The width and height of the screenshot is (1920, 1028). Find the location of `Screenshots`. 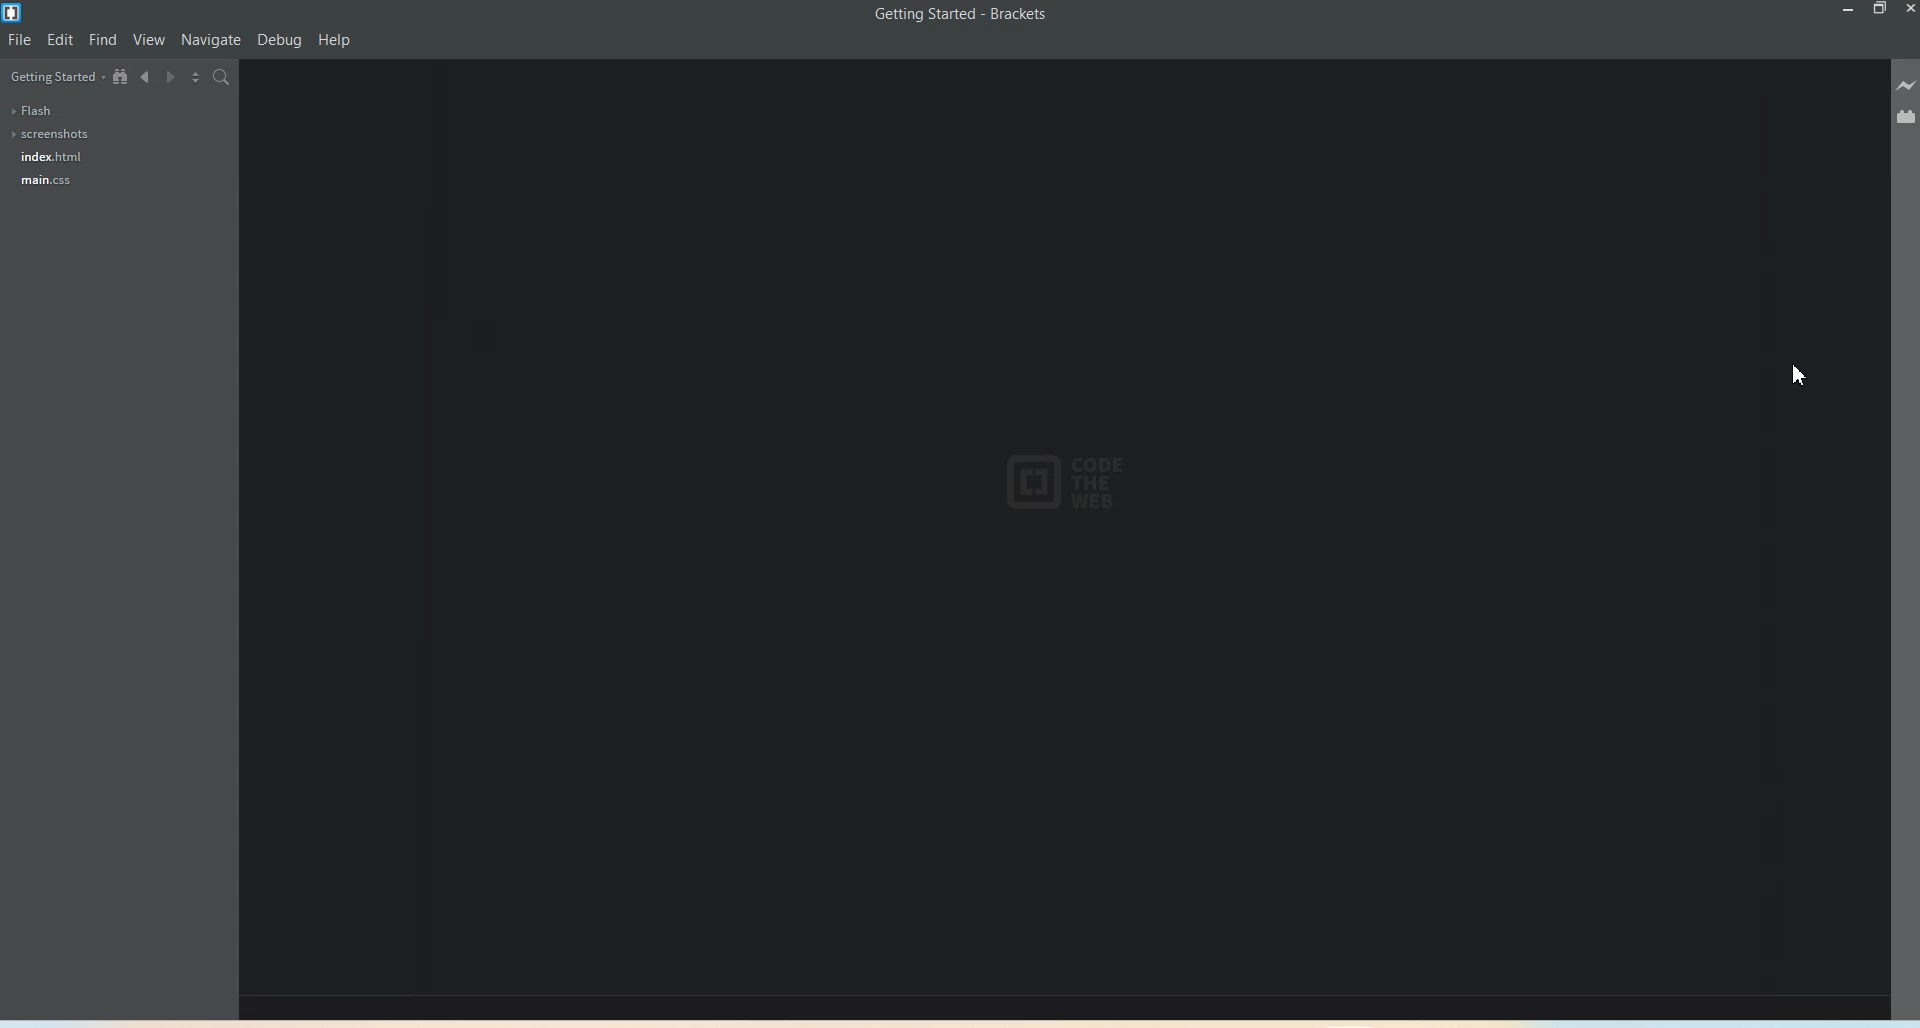

Screenshots is located at coordinates (52, 135).